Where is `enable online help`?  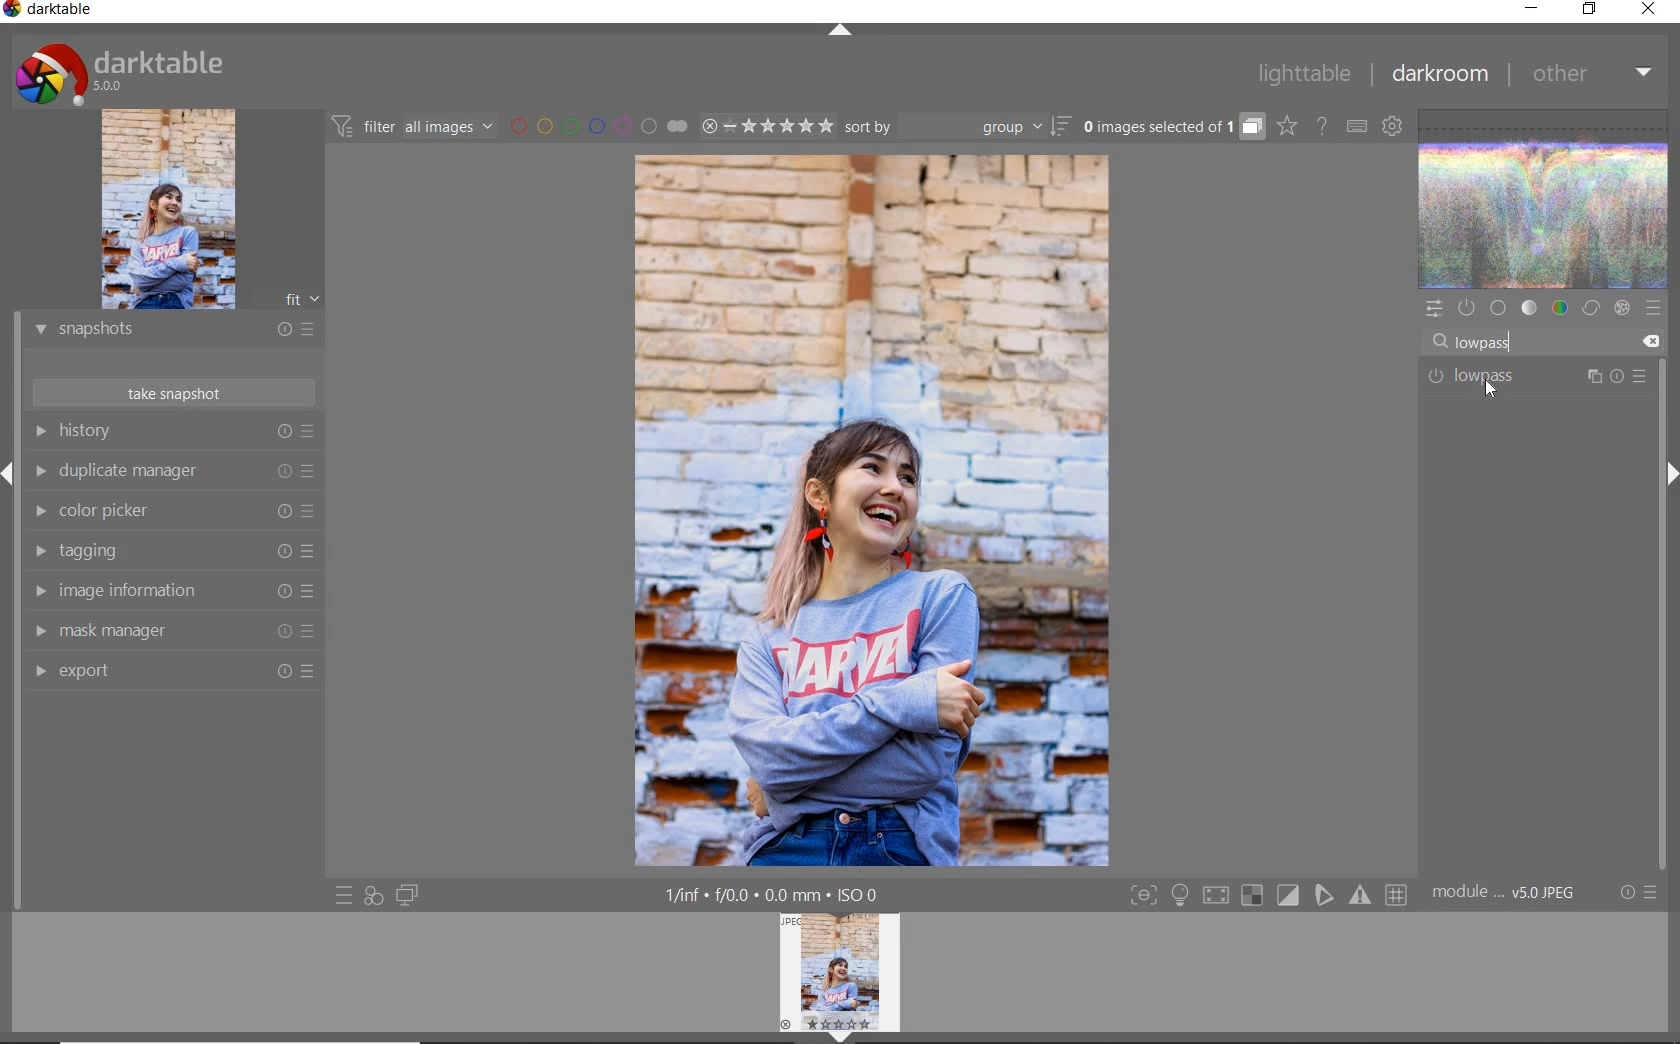
enable online help is located at coordinates (1323, 125).